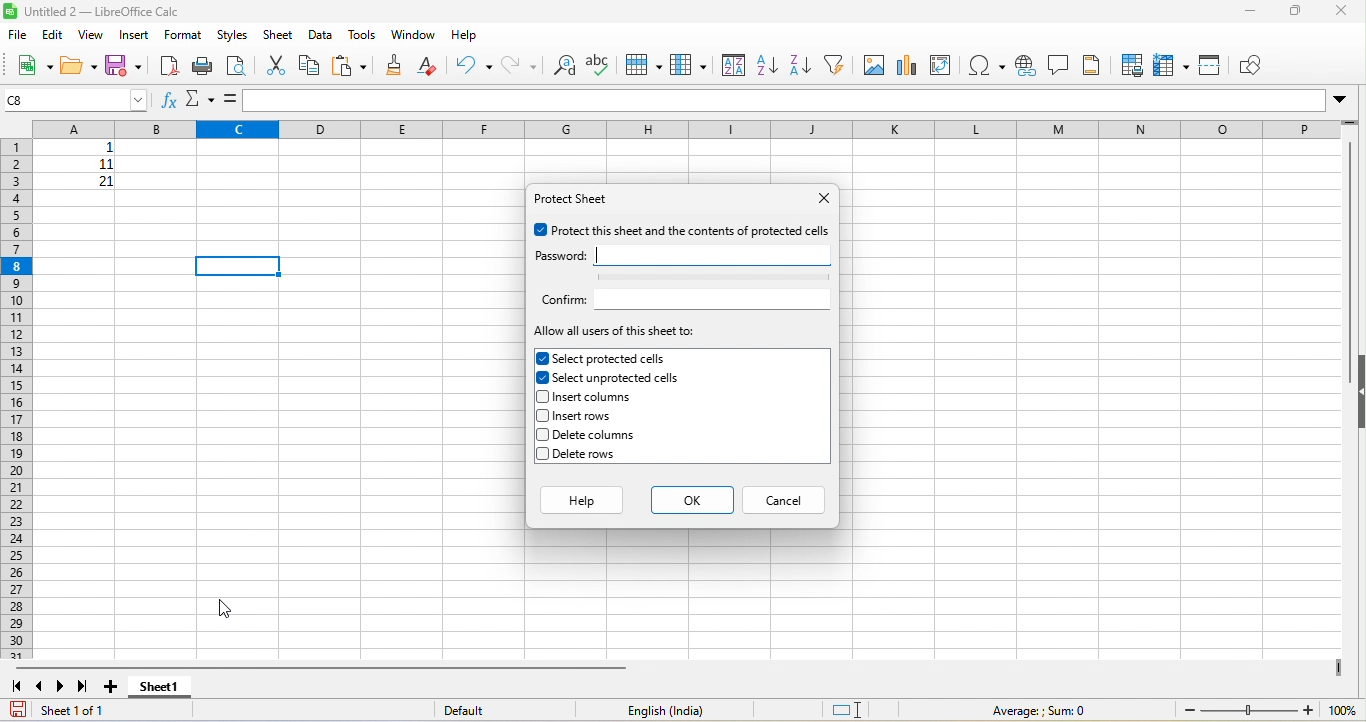 This screenshot has width=1366, height=722. I want to click on open, so click(78, 67).